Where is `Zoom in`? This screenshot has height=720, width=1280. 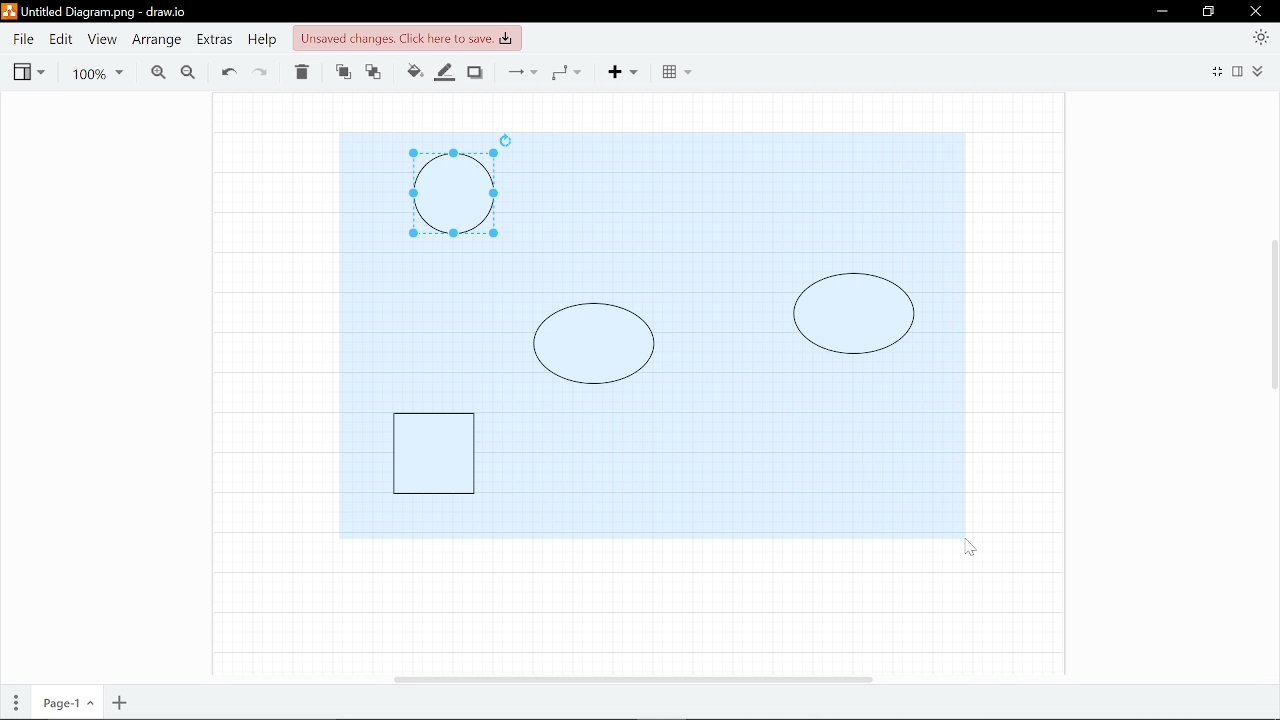 Zoom in is located at coordinates (154, 71).